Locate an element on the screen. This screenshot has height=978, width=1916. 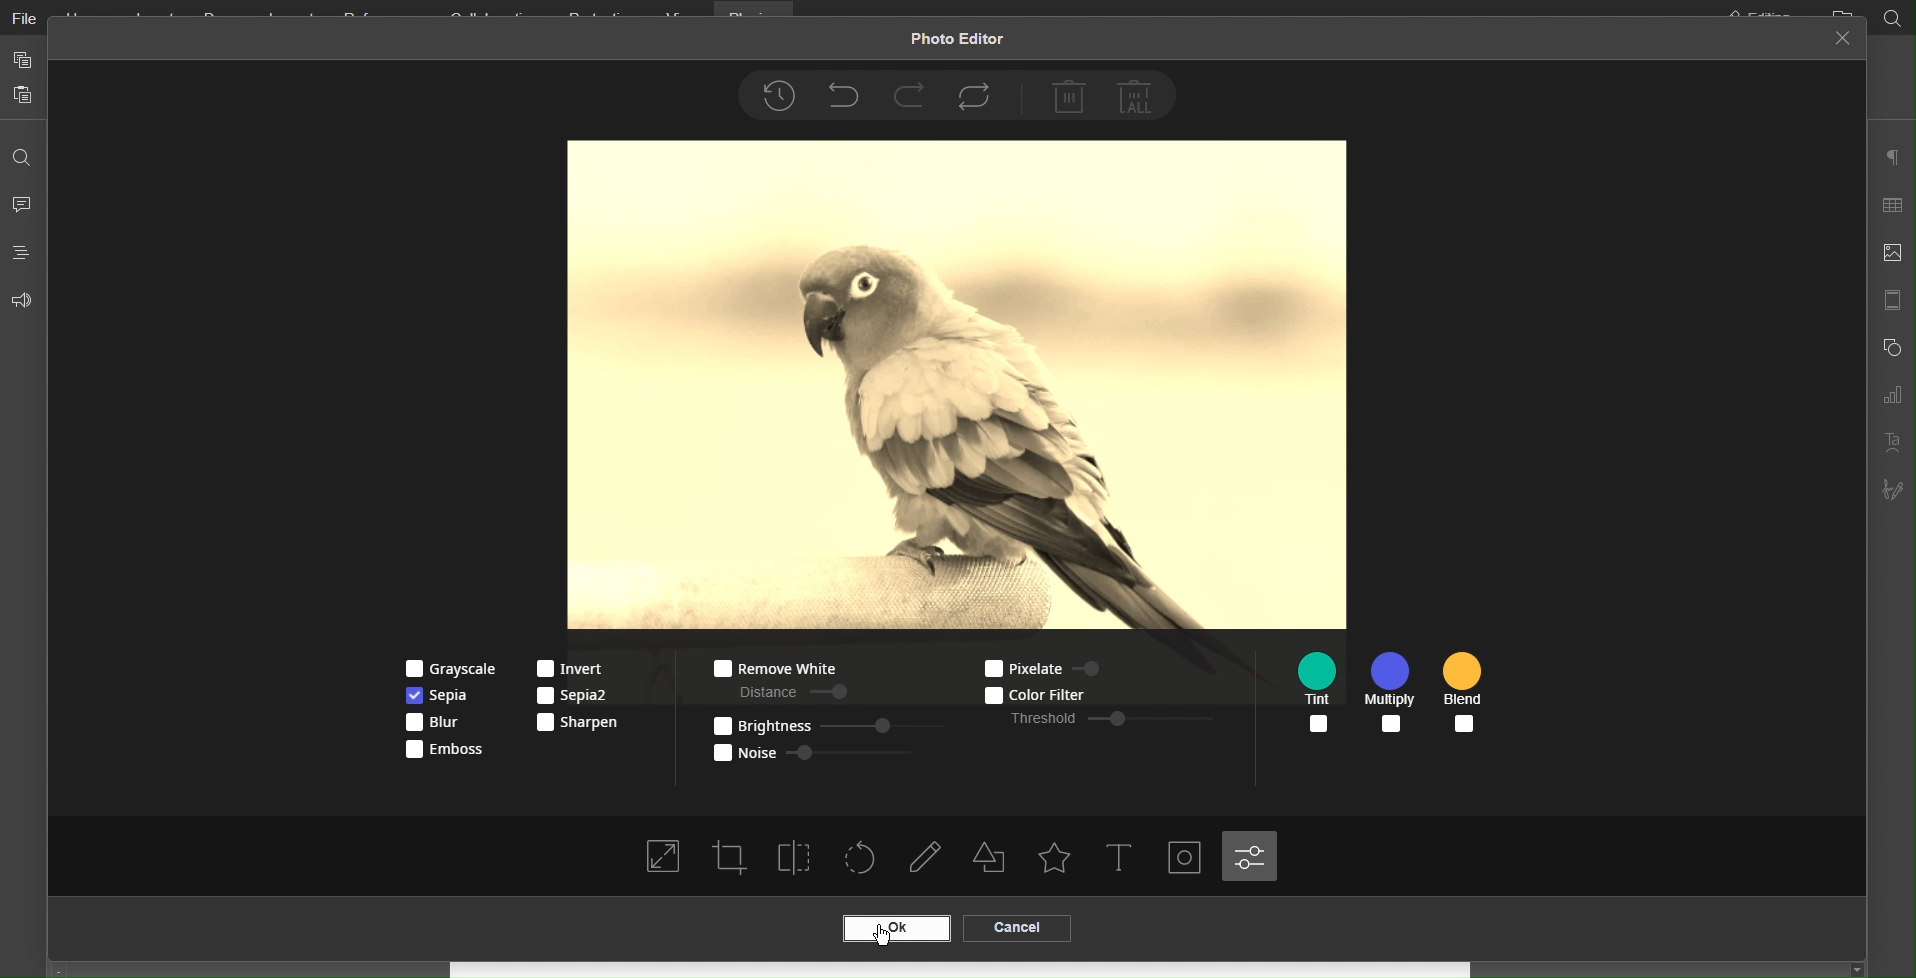
Write is located at coordinates (929, 859).